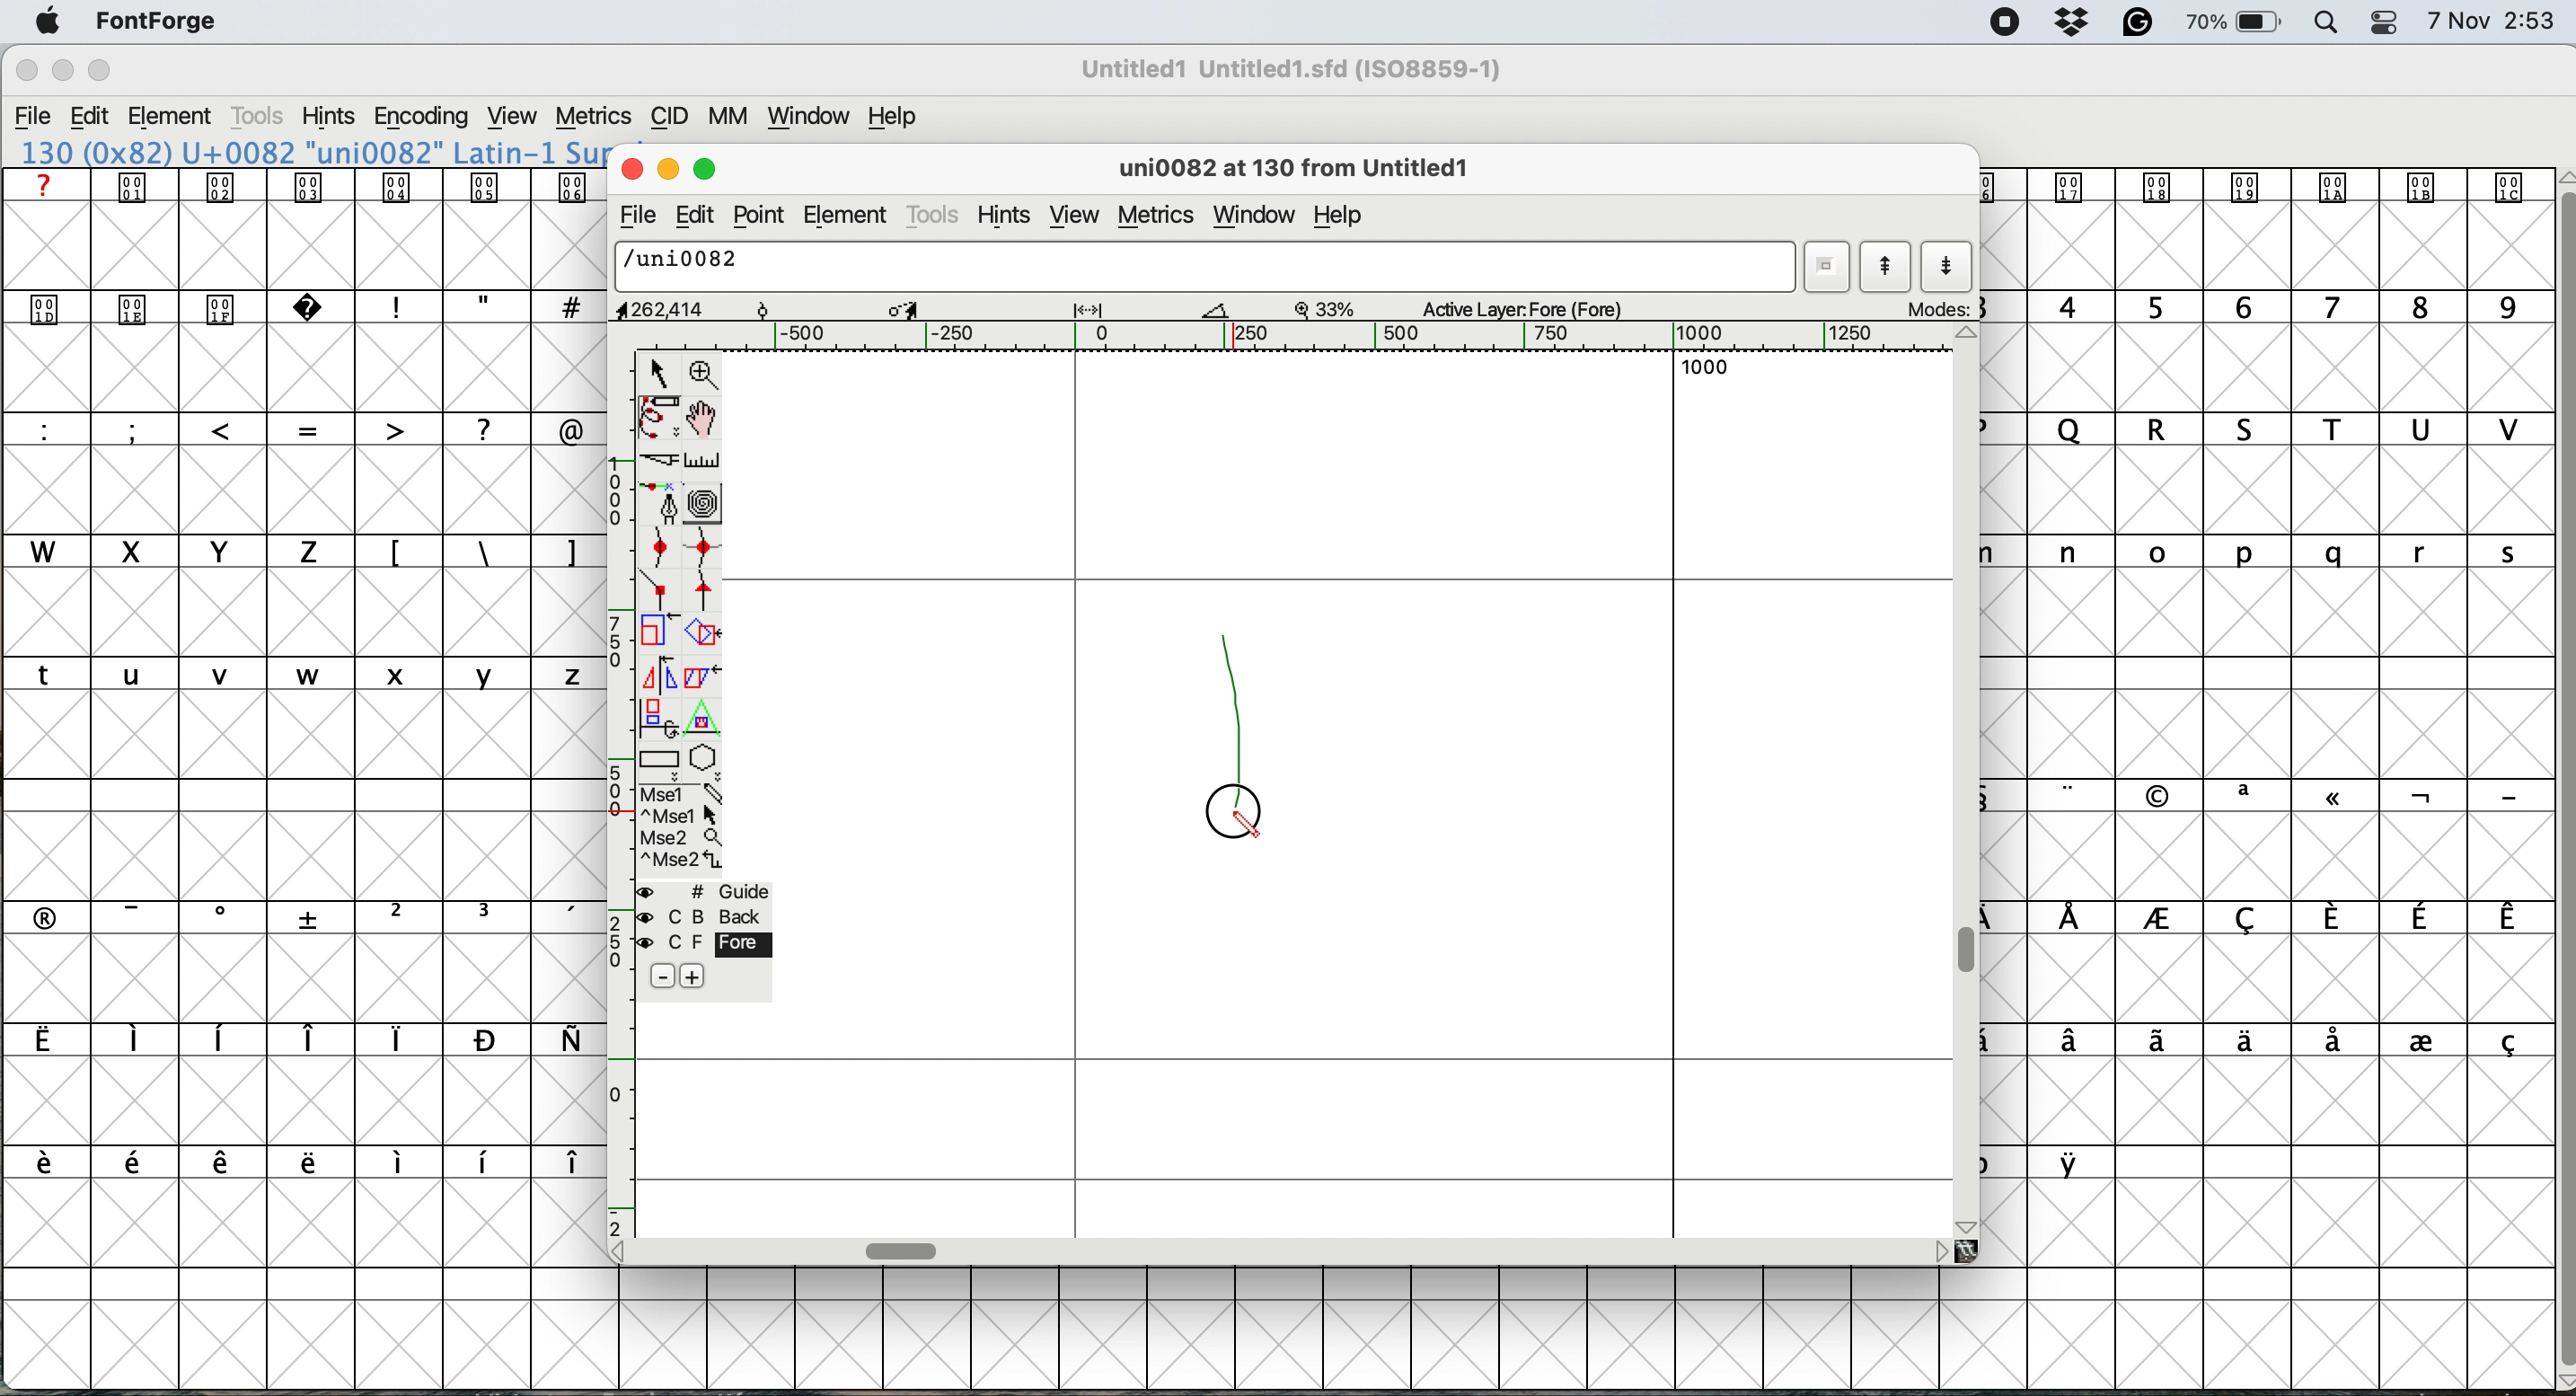 The image size is (2576, 1396). What do you see at coordinates (1299, 69) in the screenshot?
I see `font name` at bounding box center [1299, 69].